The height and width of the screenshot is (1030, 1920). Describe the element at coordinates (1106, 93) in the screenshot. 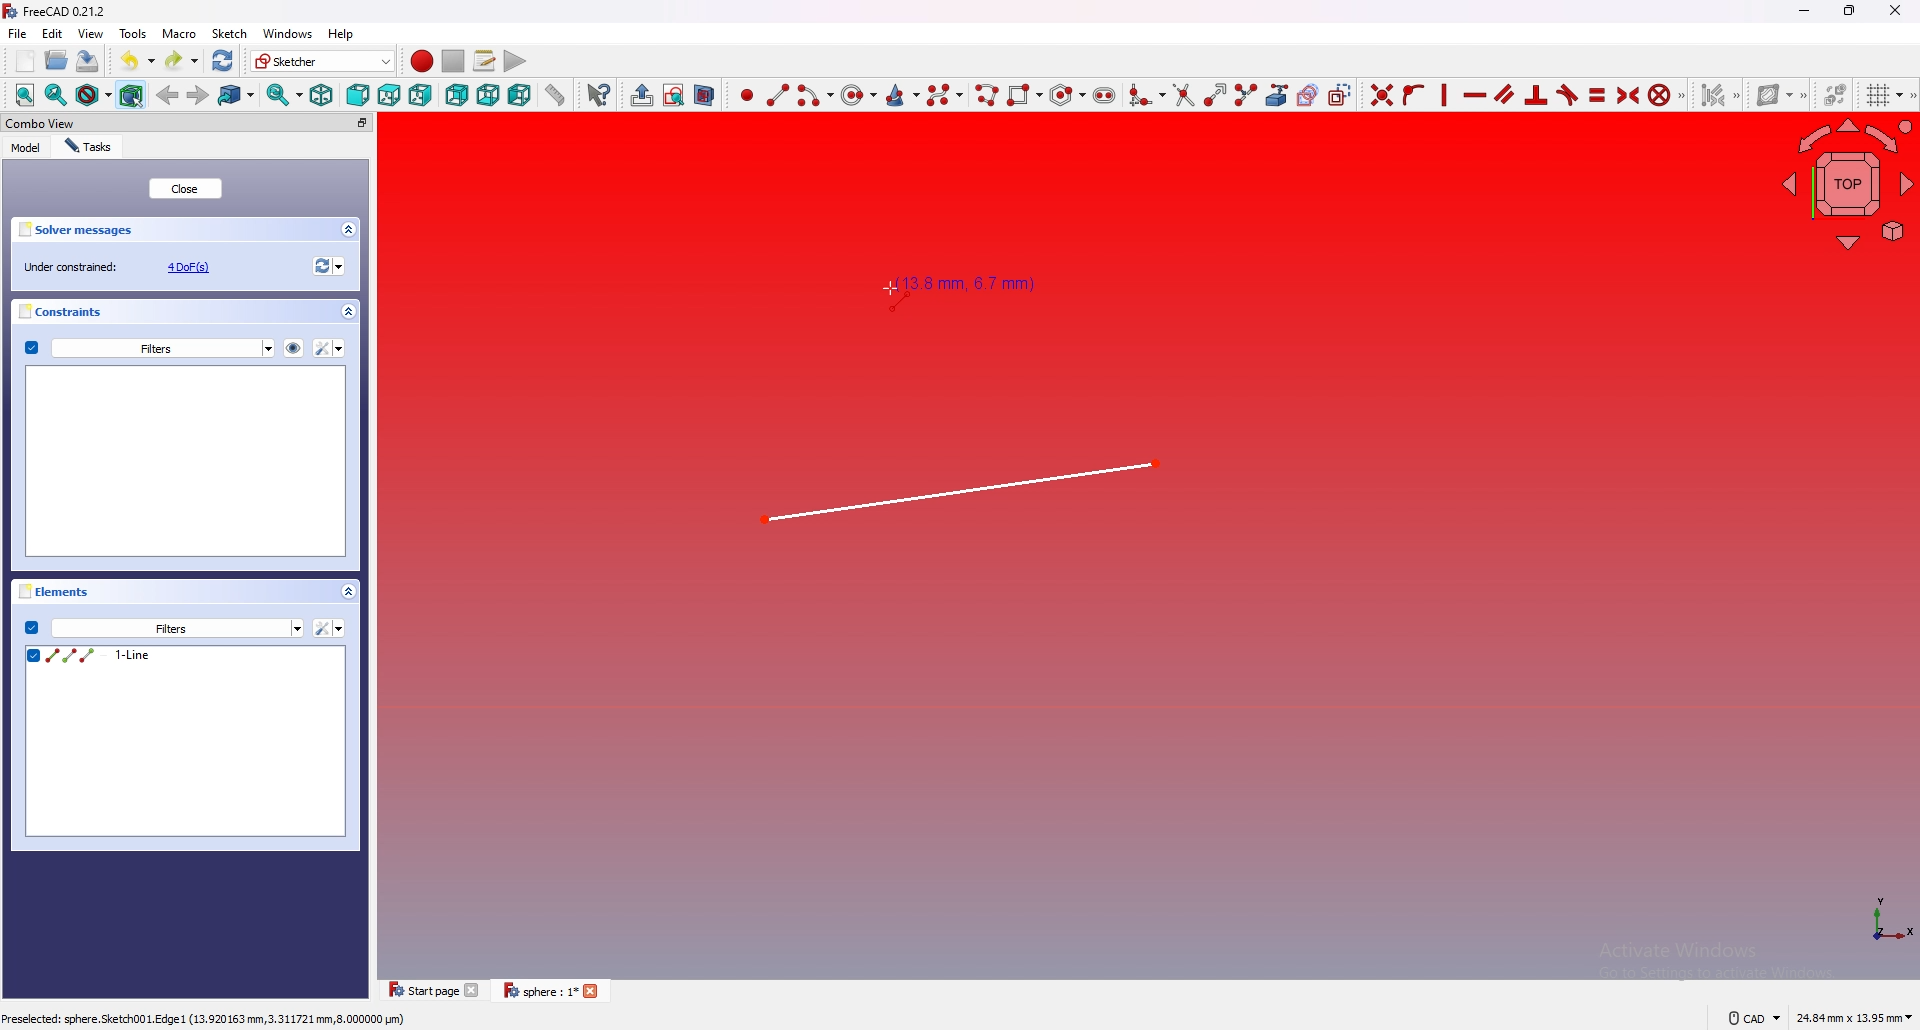

I see `Create slot` at that location.